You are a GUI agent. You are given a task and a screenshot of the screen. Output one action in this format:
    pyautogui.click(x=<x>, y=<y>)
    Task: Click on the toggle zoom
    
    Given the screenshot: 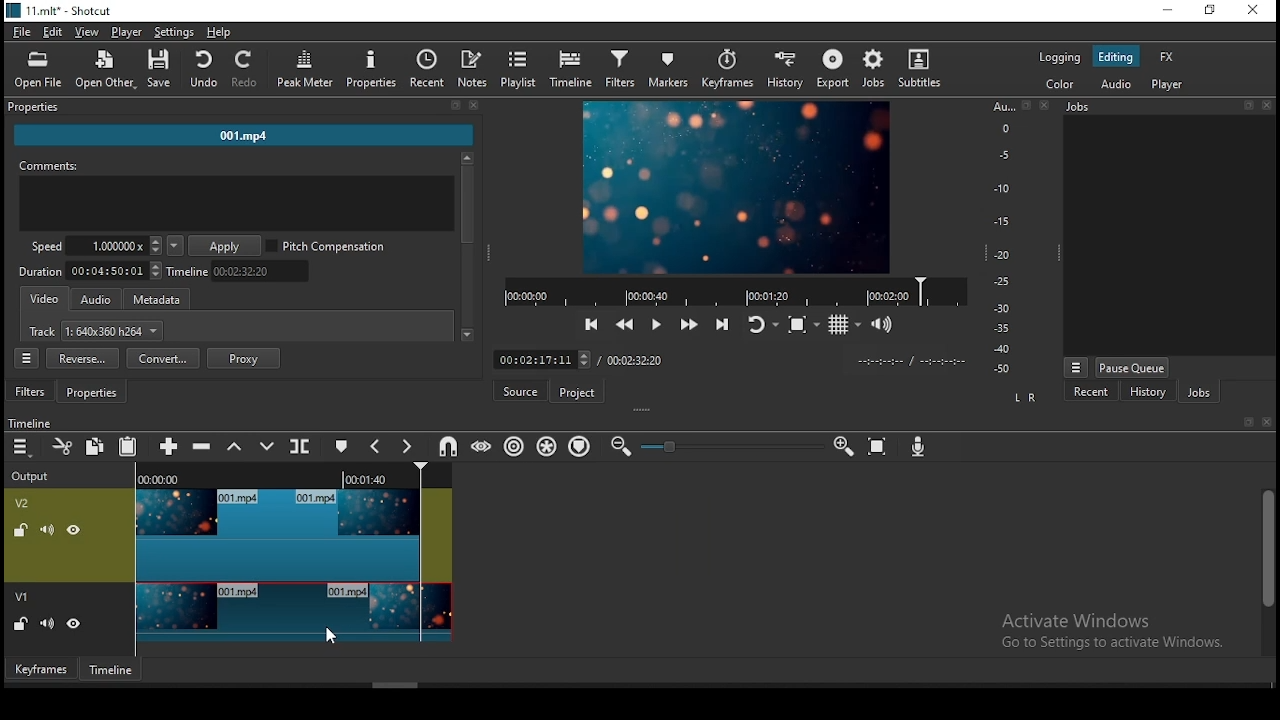 What is the action you would take?
    pyautogui.click(x=802, y=323)
    